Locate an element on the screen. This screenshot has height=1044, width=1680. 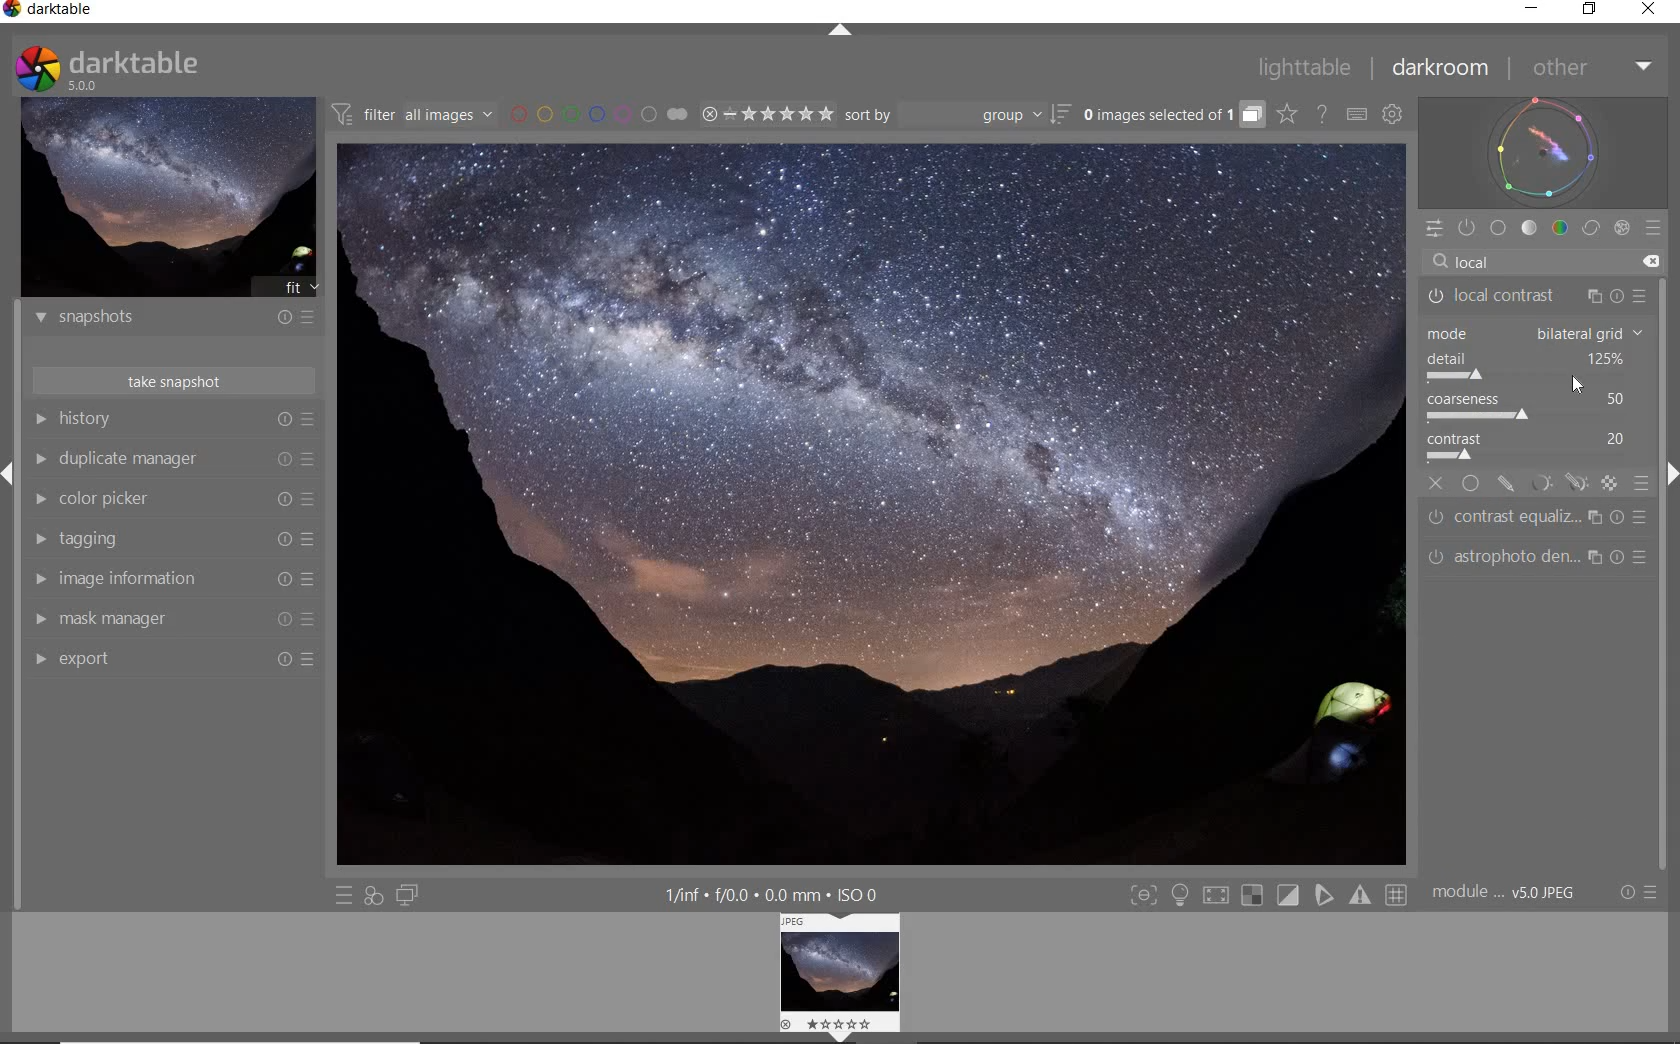
FILTER BY IMAGE COLOR LABEL is located at coordinates (598, 114).